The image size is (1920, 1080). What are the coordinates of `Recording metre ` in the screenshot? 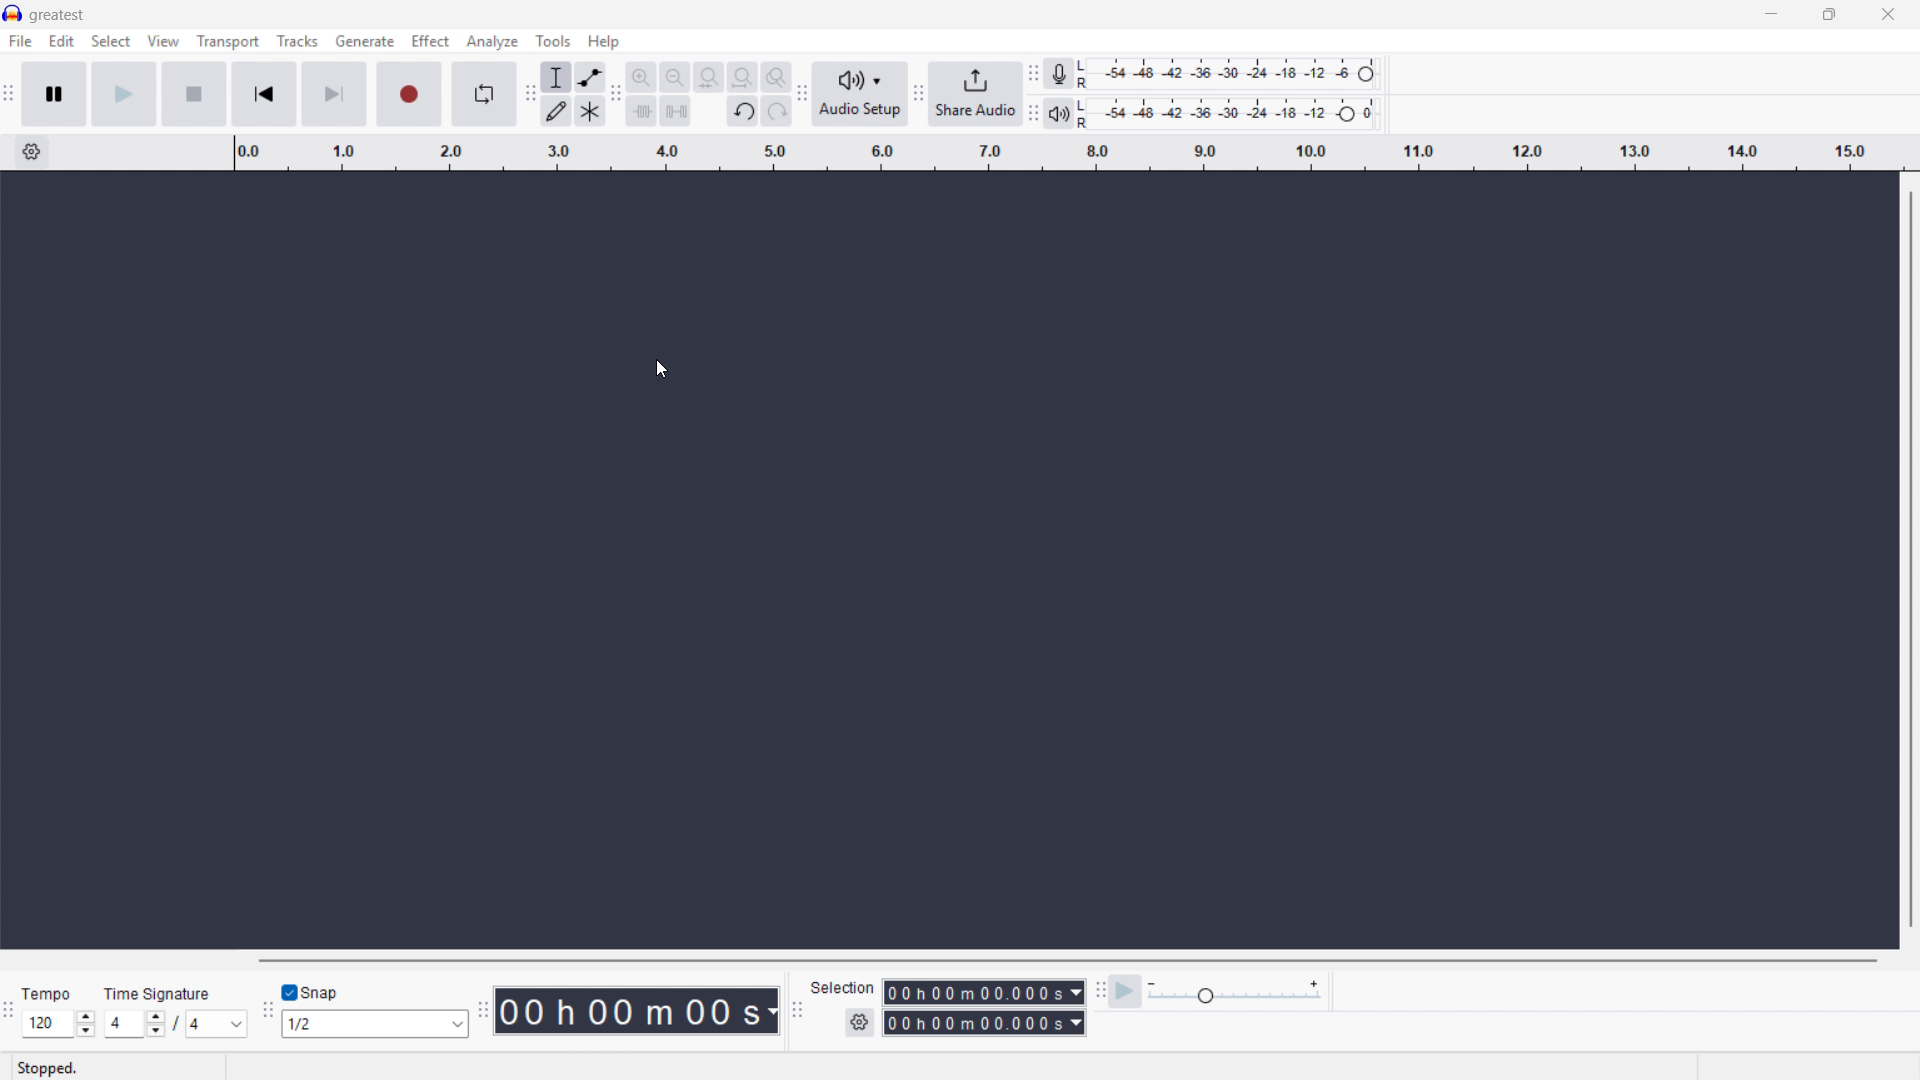 It's located at (1058, 73).